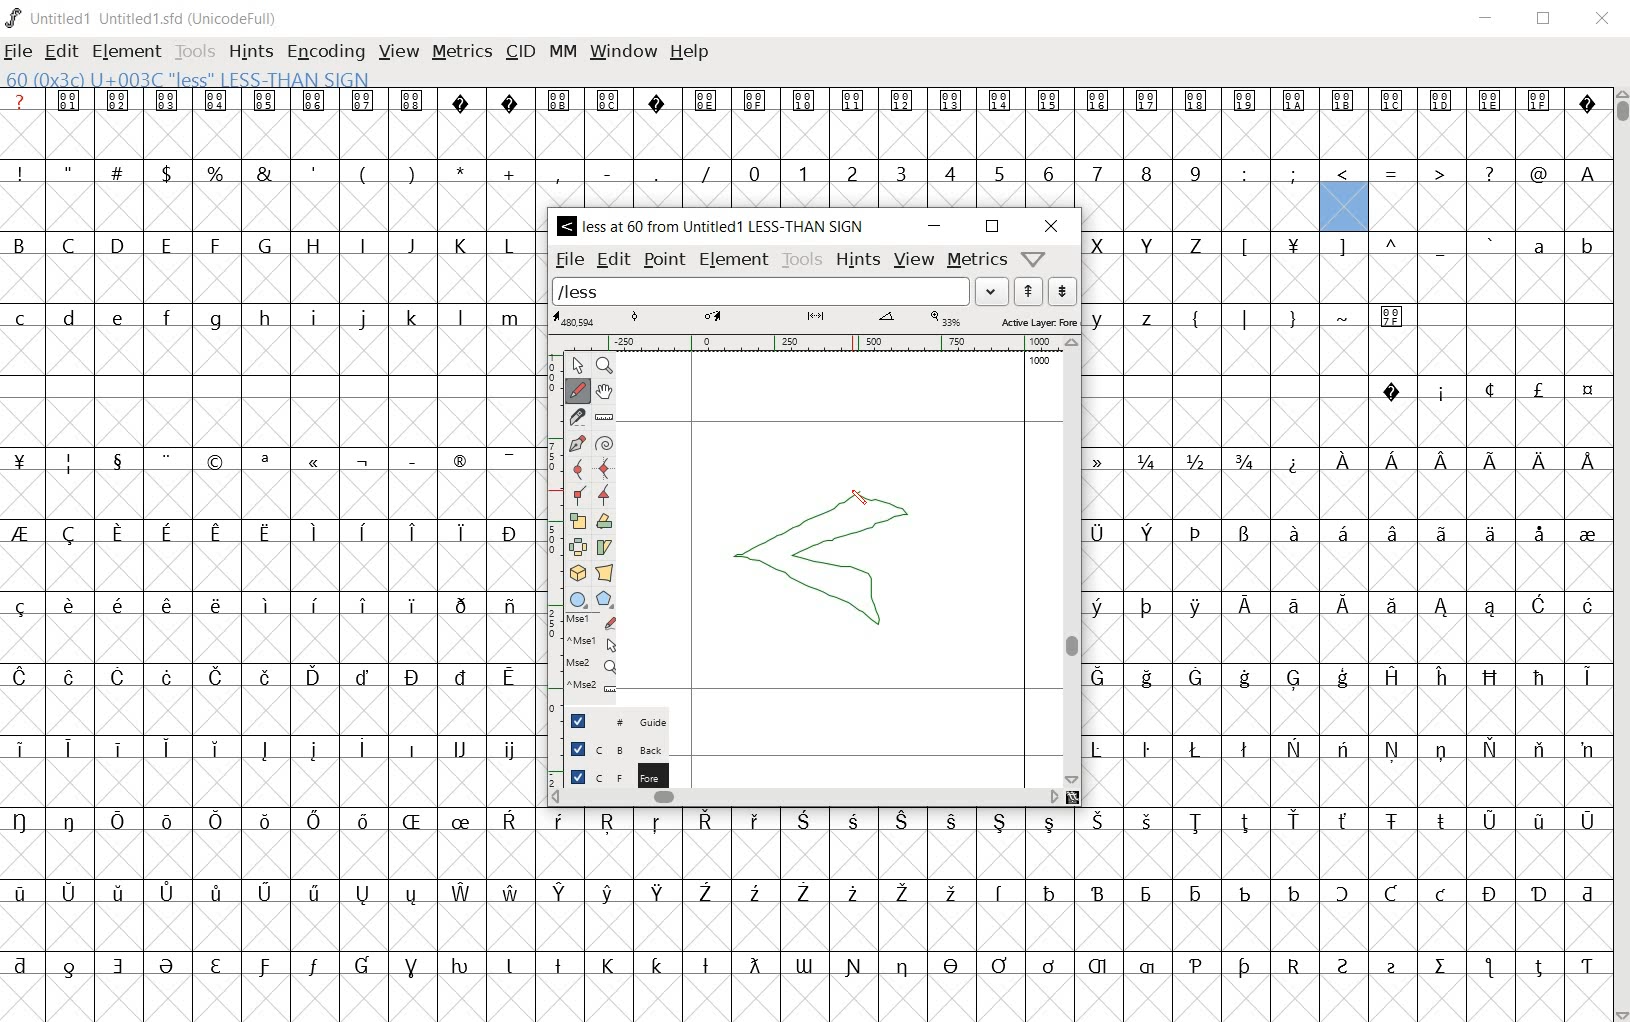 The image size is (1630, 1022). I want to click on rectangle or ellipse, so click(581, 599).